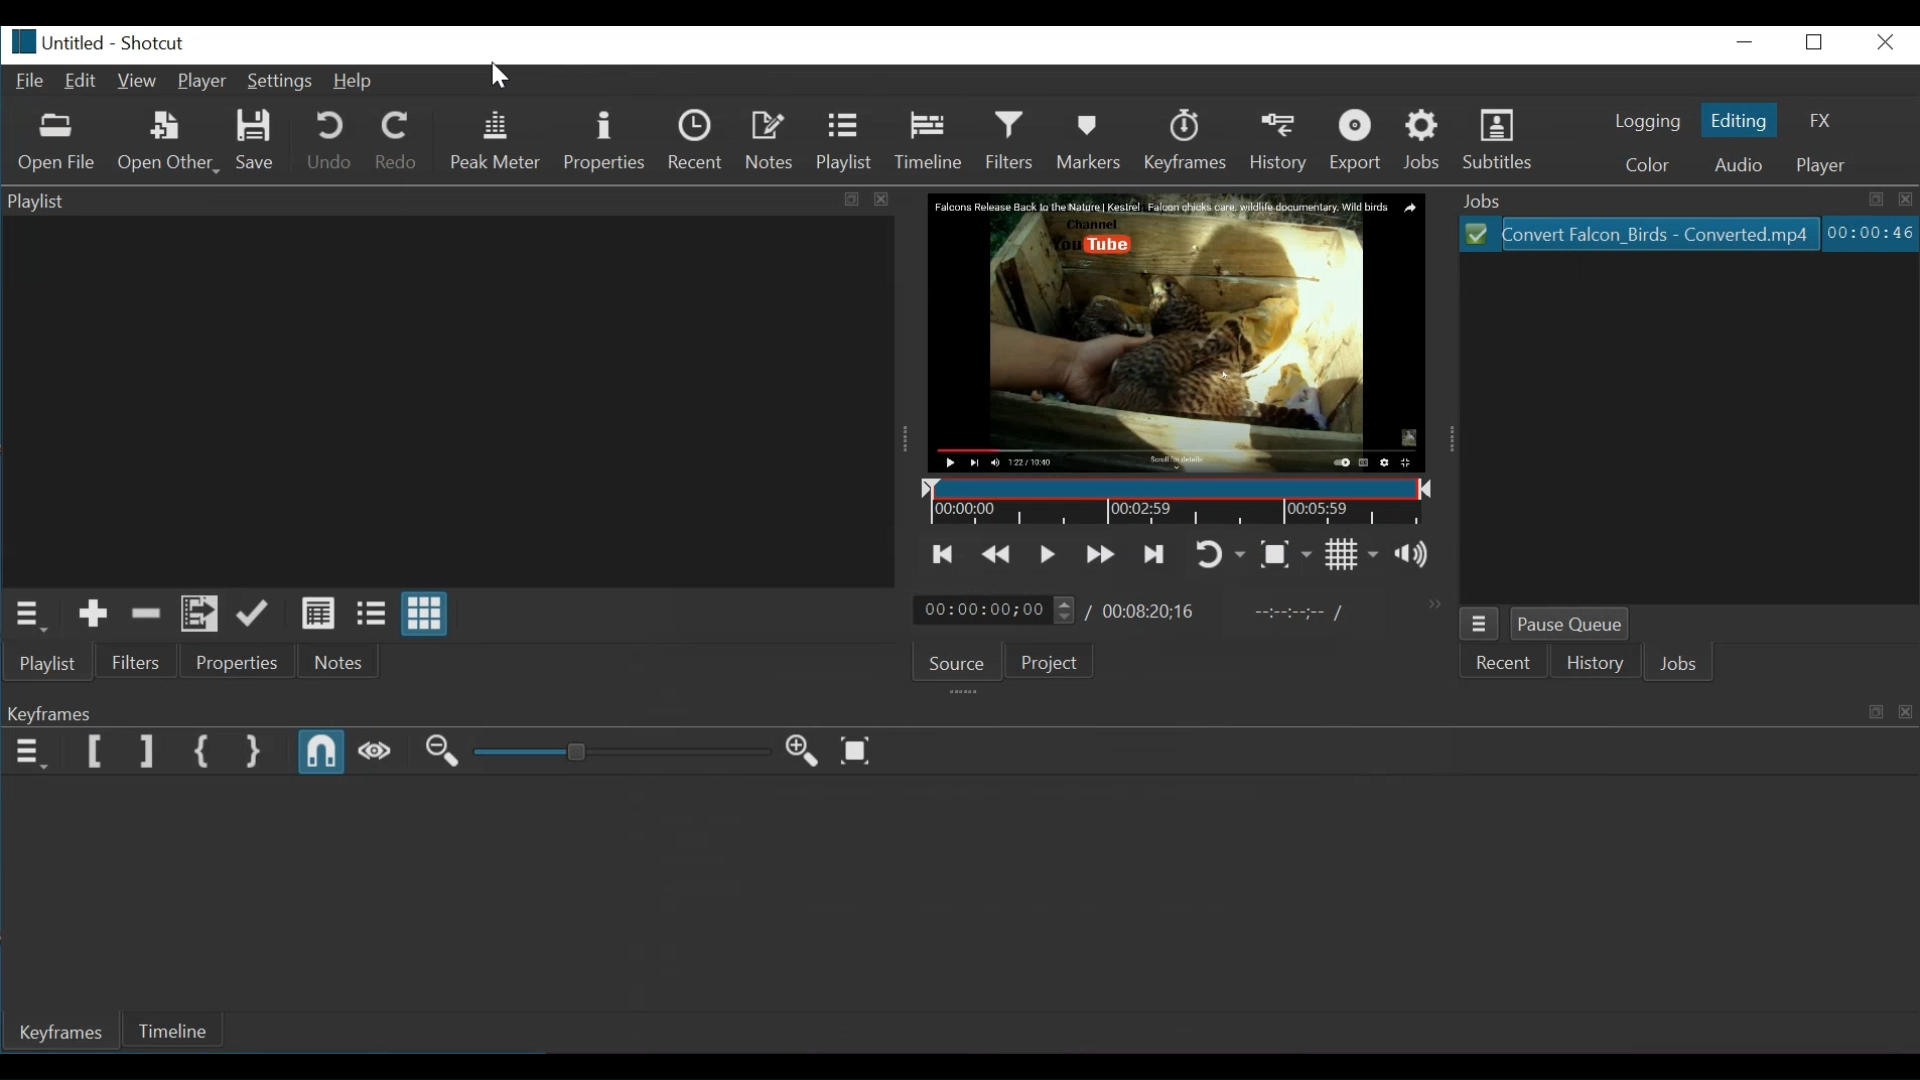  I want to click on Scrub while dragging, so click(376, 755).